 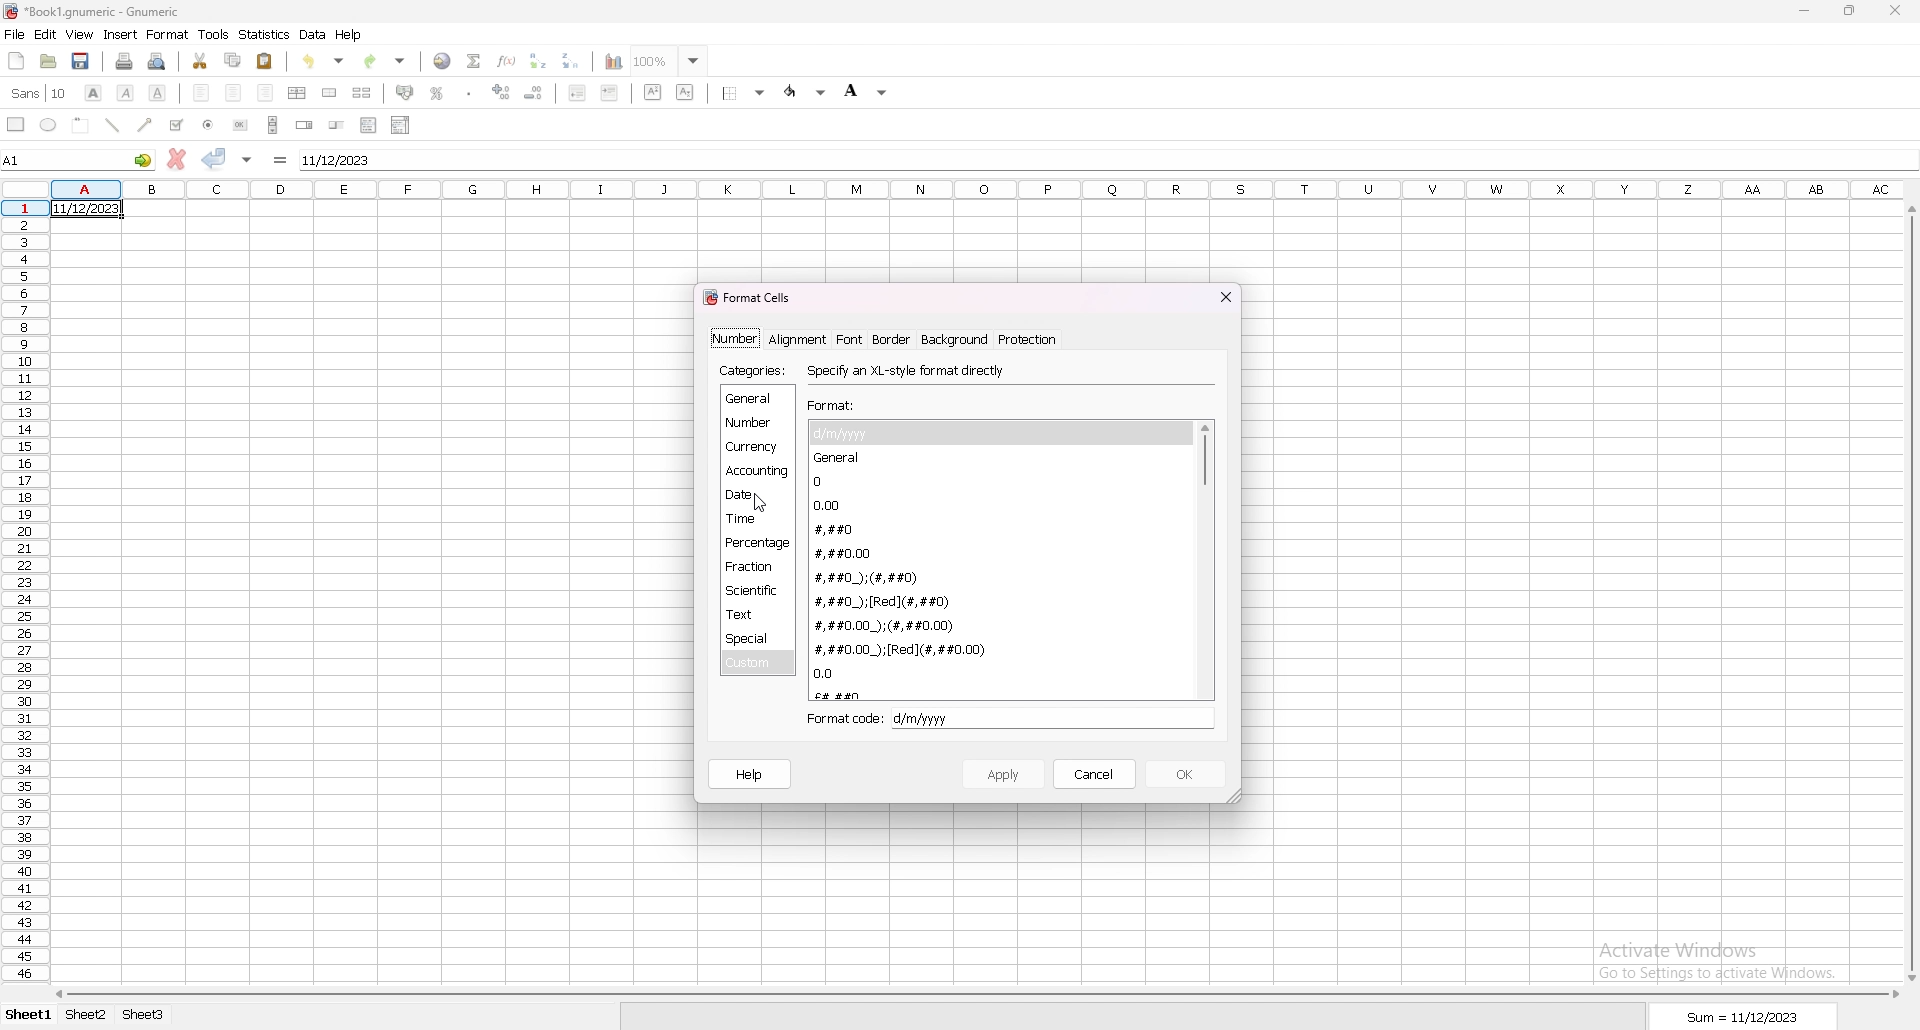 I want to click on combo box, so click(x=402, y=125).